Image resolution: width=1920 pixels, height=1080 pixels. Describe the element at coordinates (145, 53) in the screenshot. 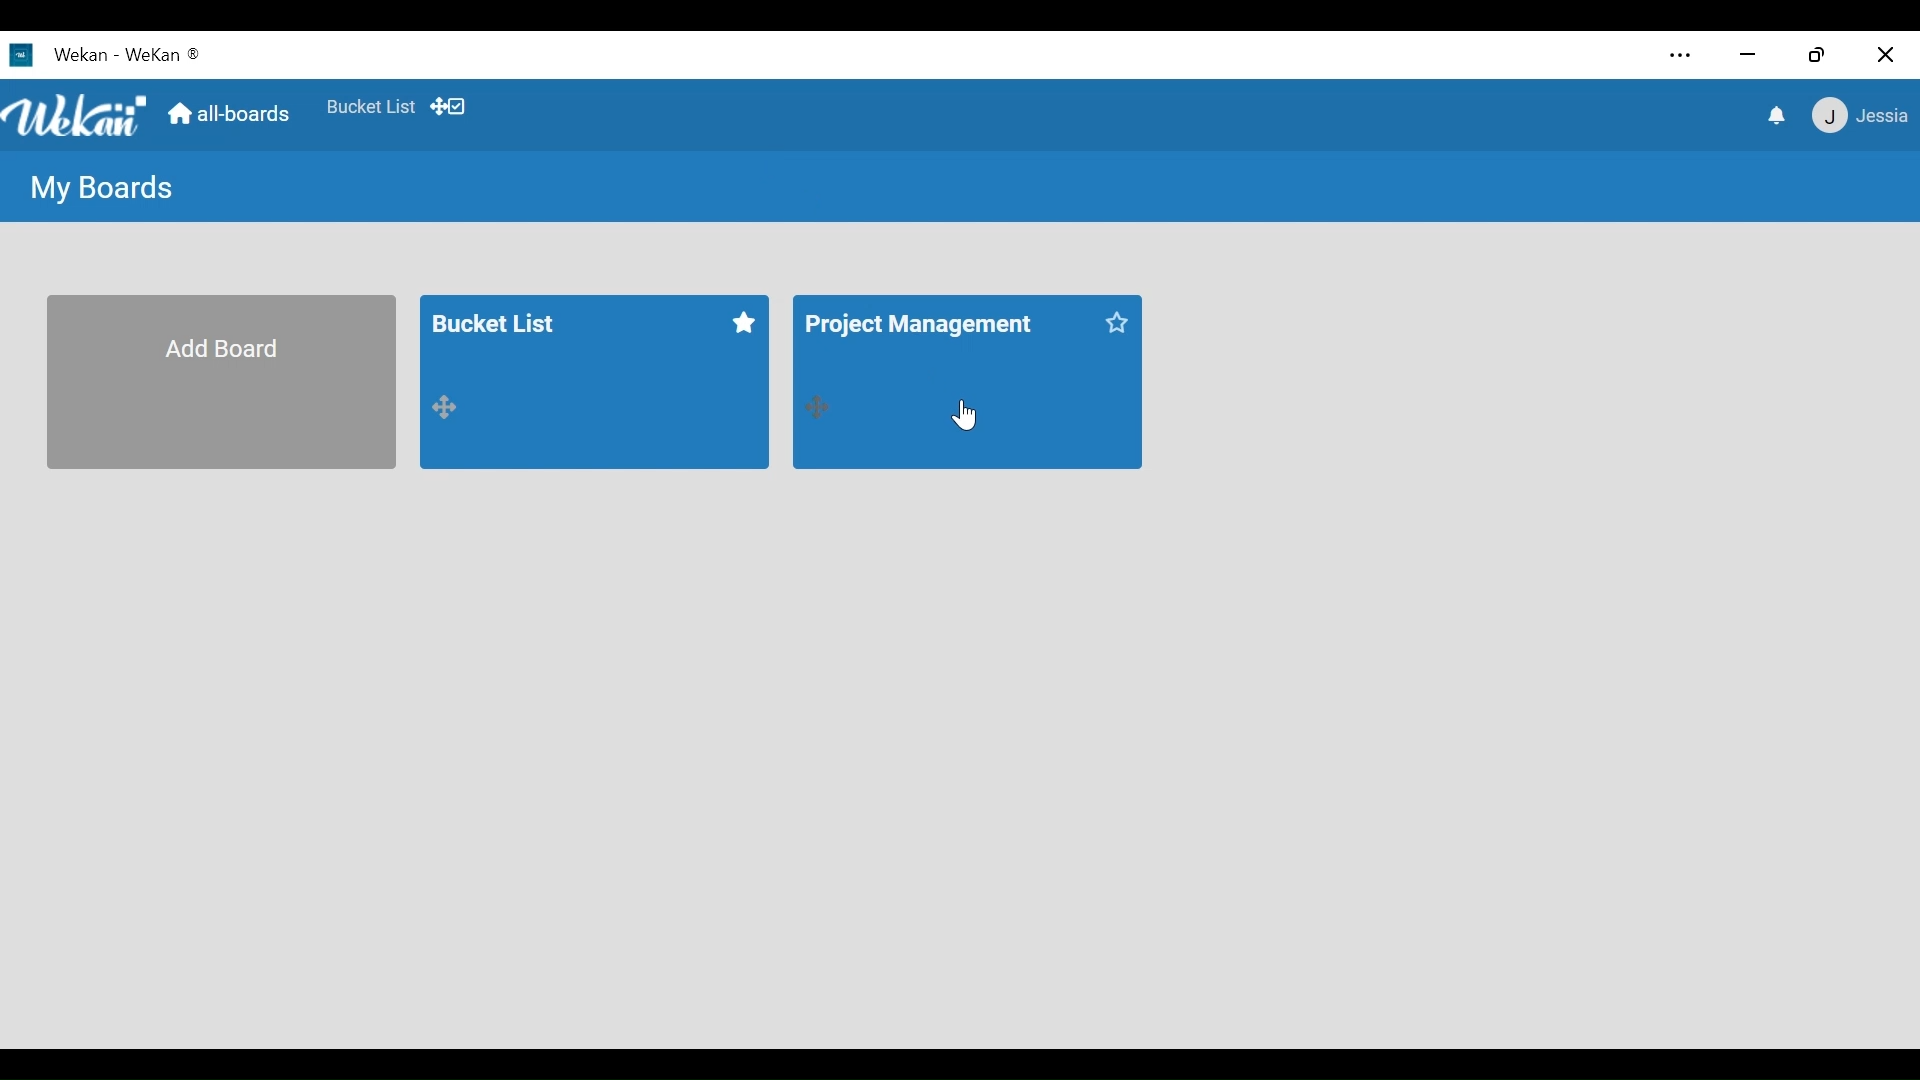

I see `wekan - wekan` at that location.